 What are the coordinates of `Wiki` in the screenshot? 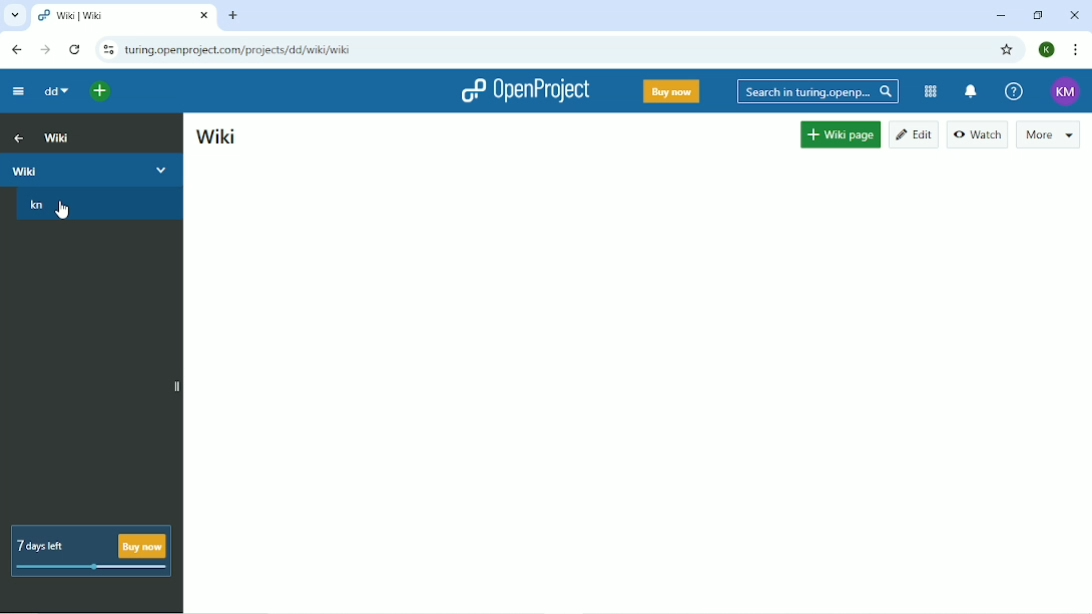 It's located at (56, 138).